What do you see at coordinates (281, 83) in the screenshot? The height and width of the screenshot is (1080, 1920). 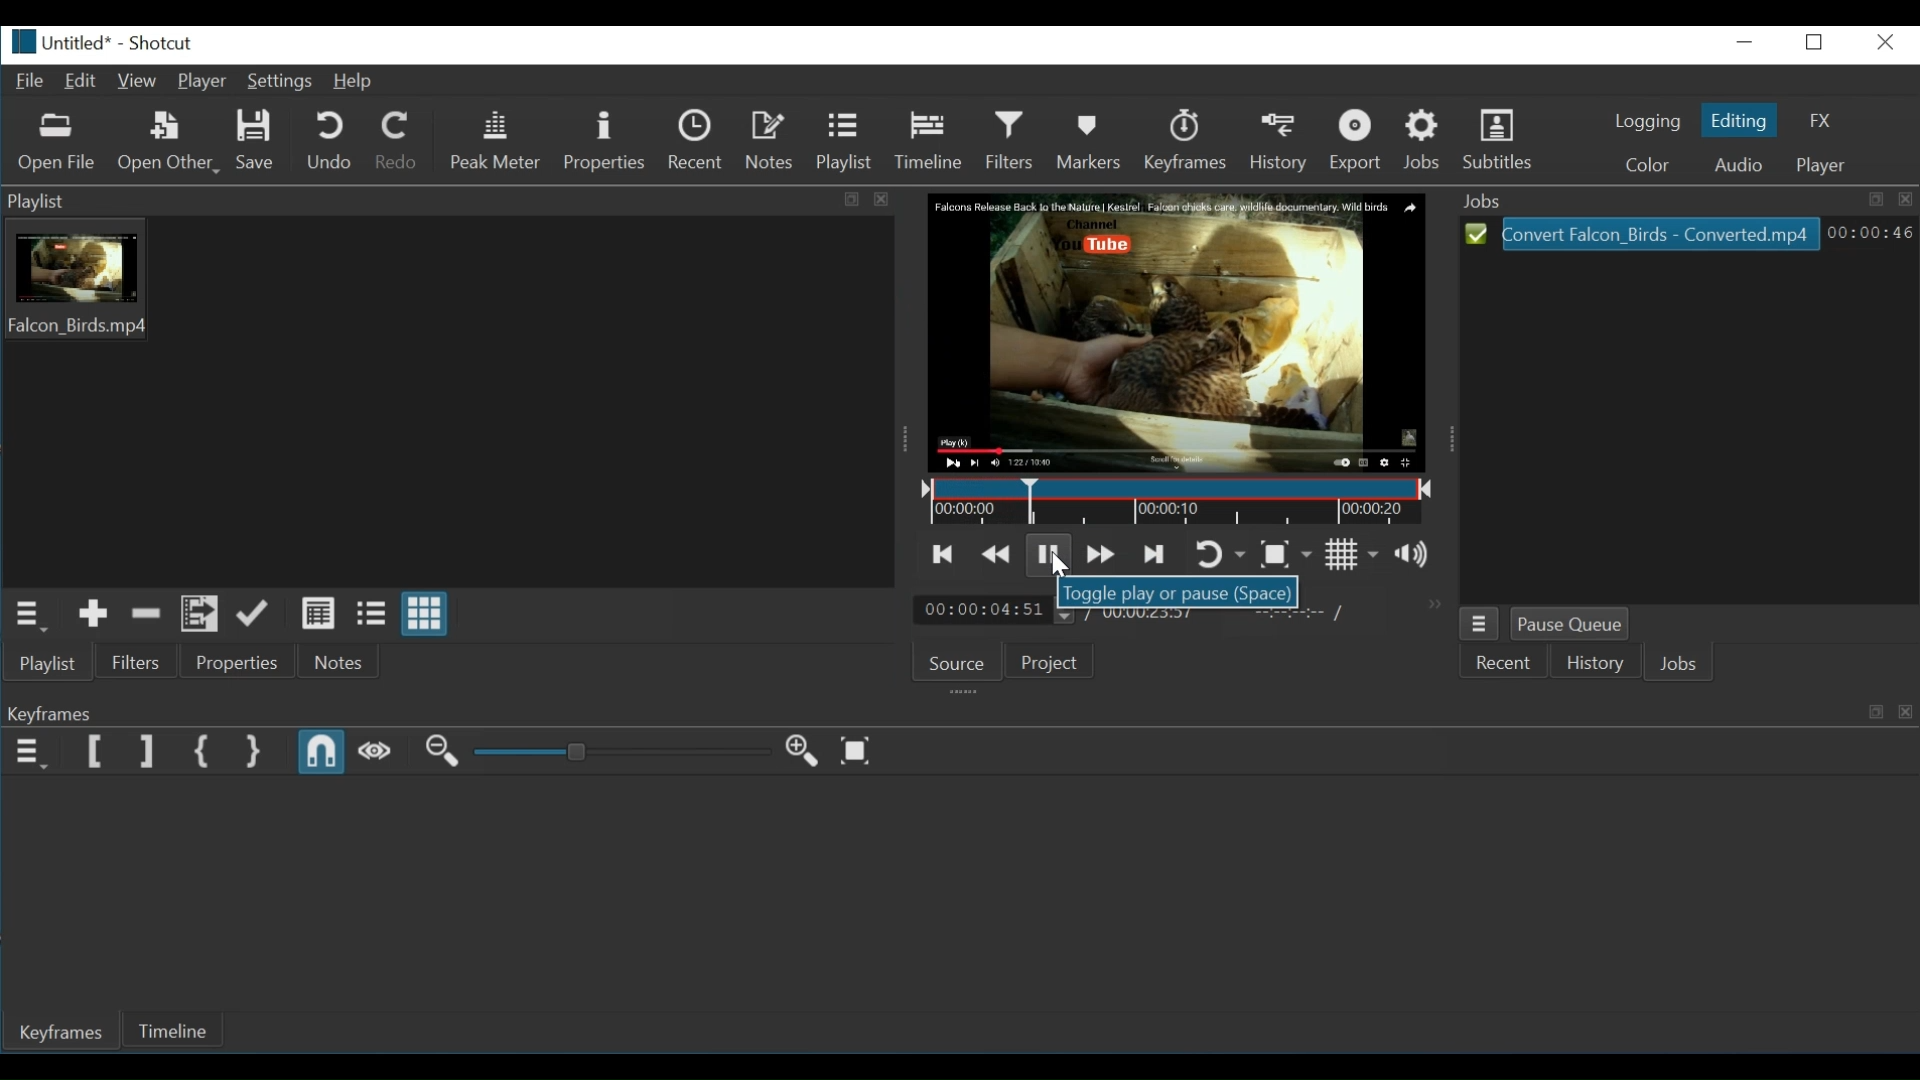 I see `Settings` at bounding box center [281, 83].